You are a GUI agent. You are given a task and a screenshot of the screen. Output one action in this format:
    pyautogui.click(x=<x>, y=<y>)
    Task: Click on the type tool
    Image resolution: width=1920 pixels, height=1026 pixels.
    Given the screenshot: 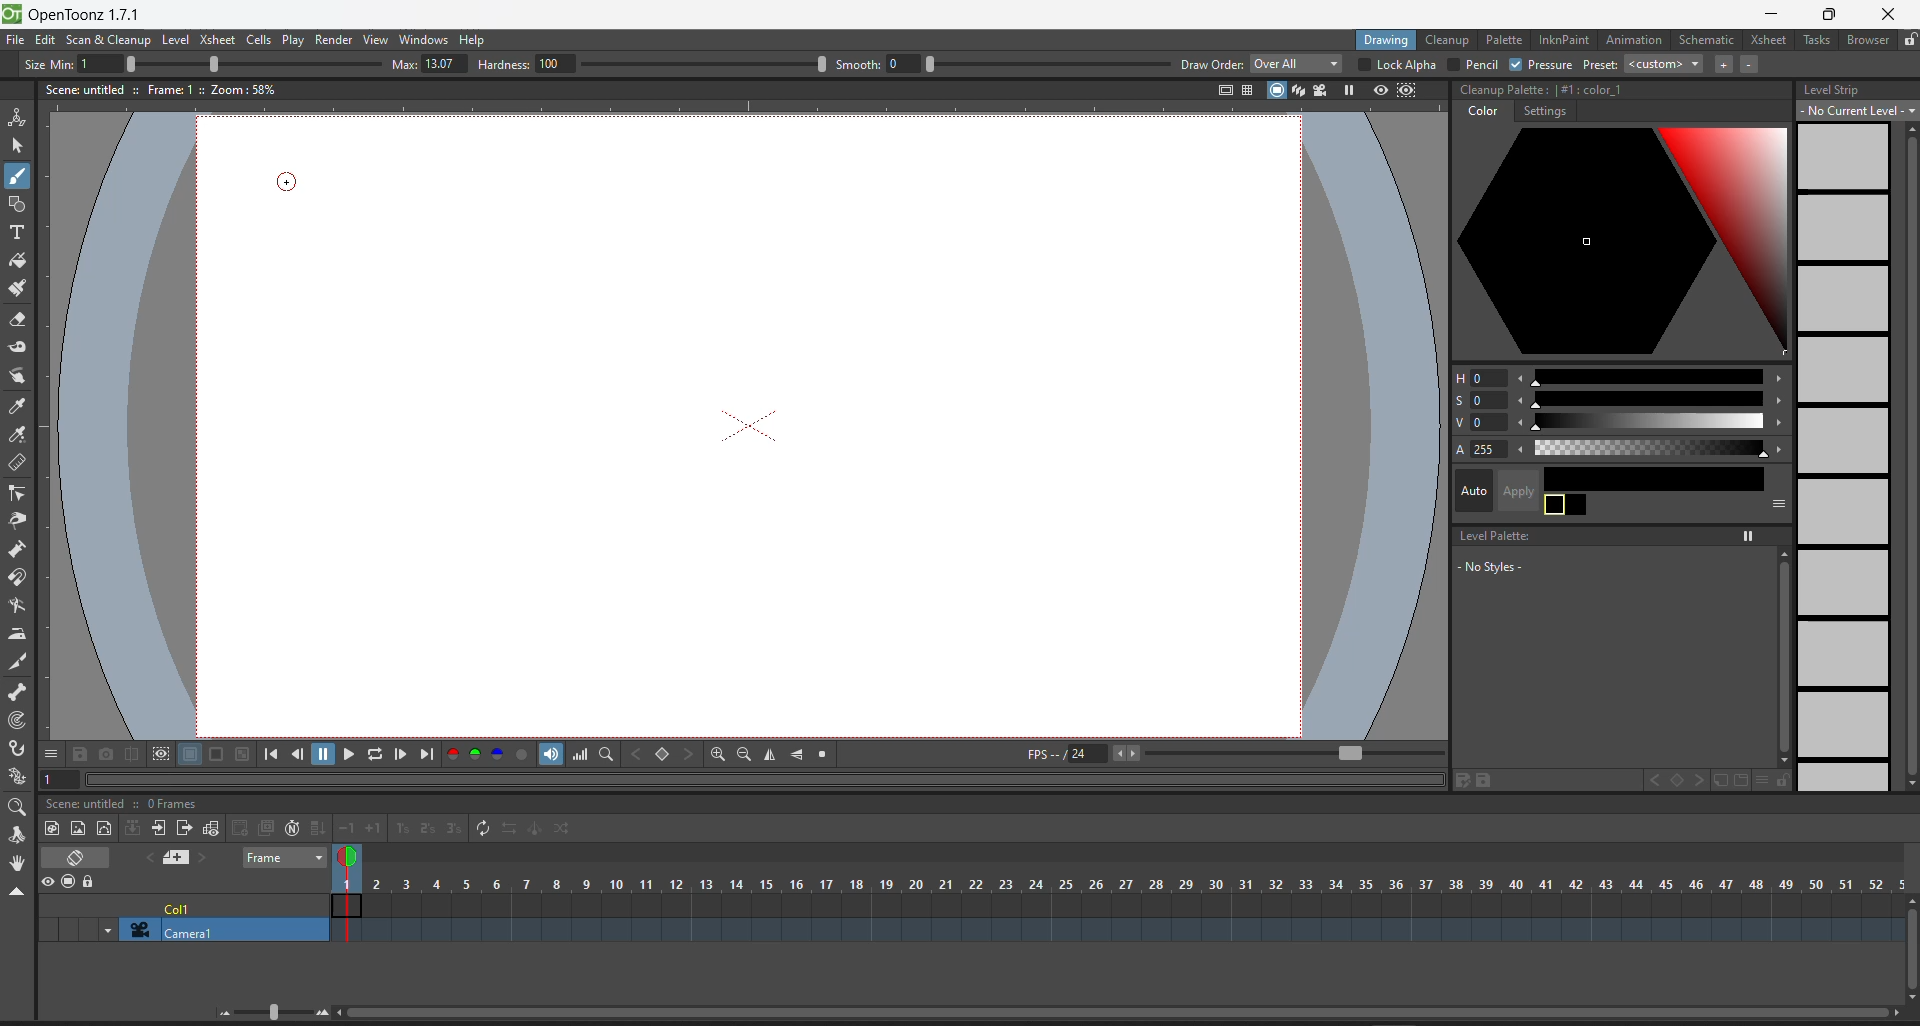 What is the action you would take?
    pyautogui.click(x=23, y=232)
    